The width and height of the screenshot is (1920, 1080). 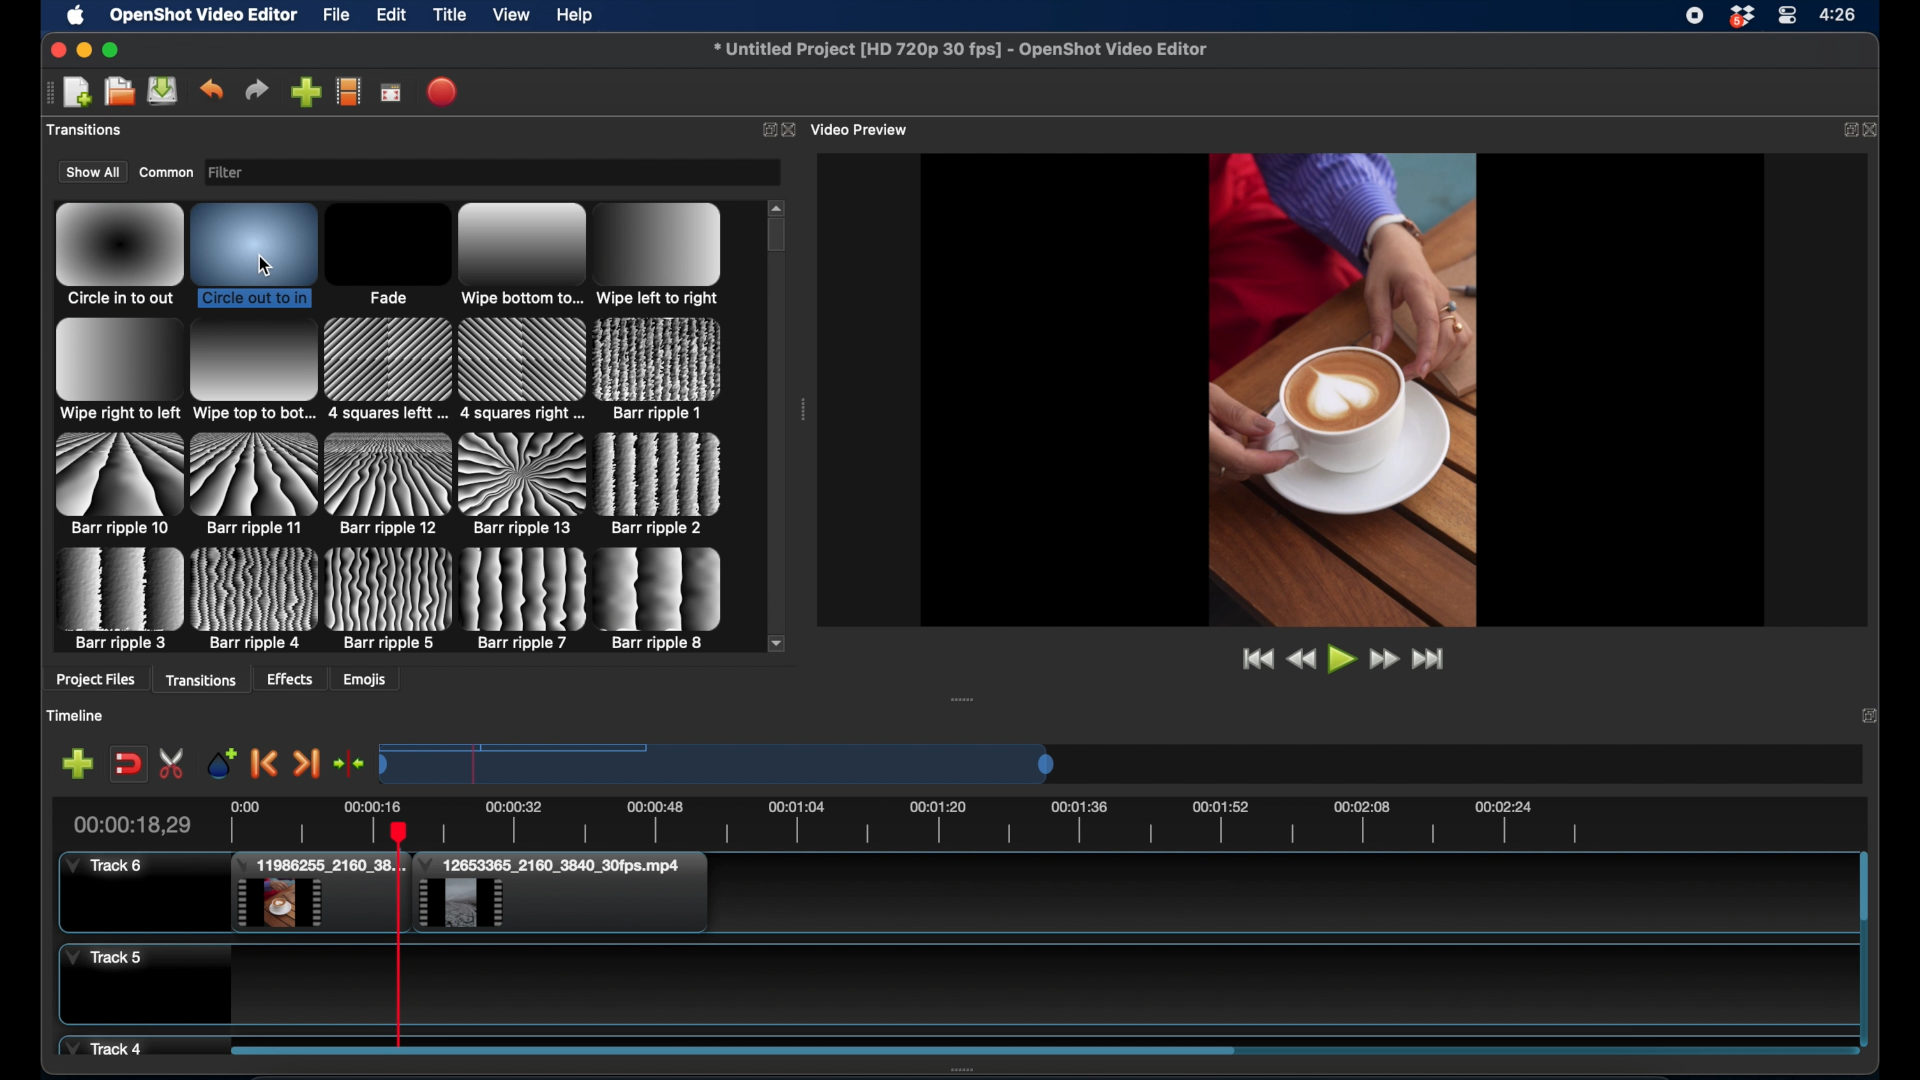 I want to click on transition, so click(x=388, y=370).